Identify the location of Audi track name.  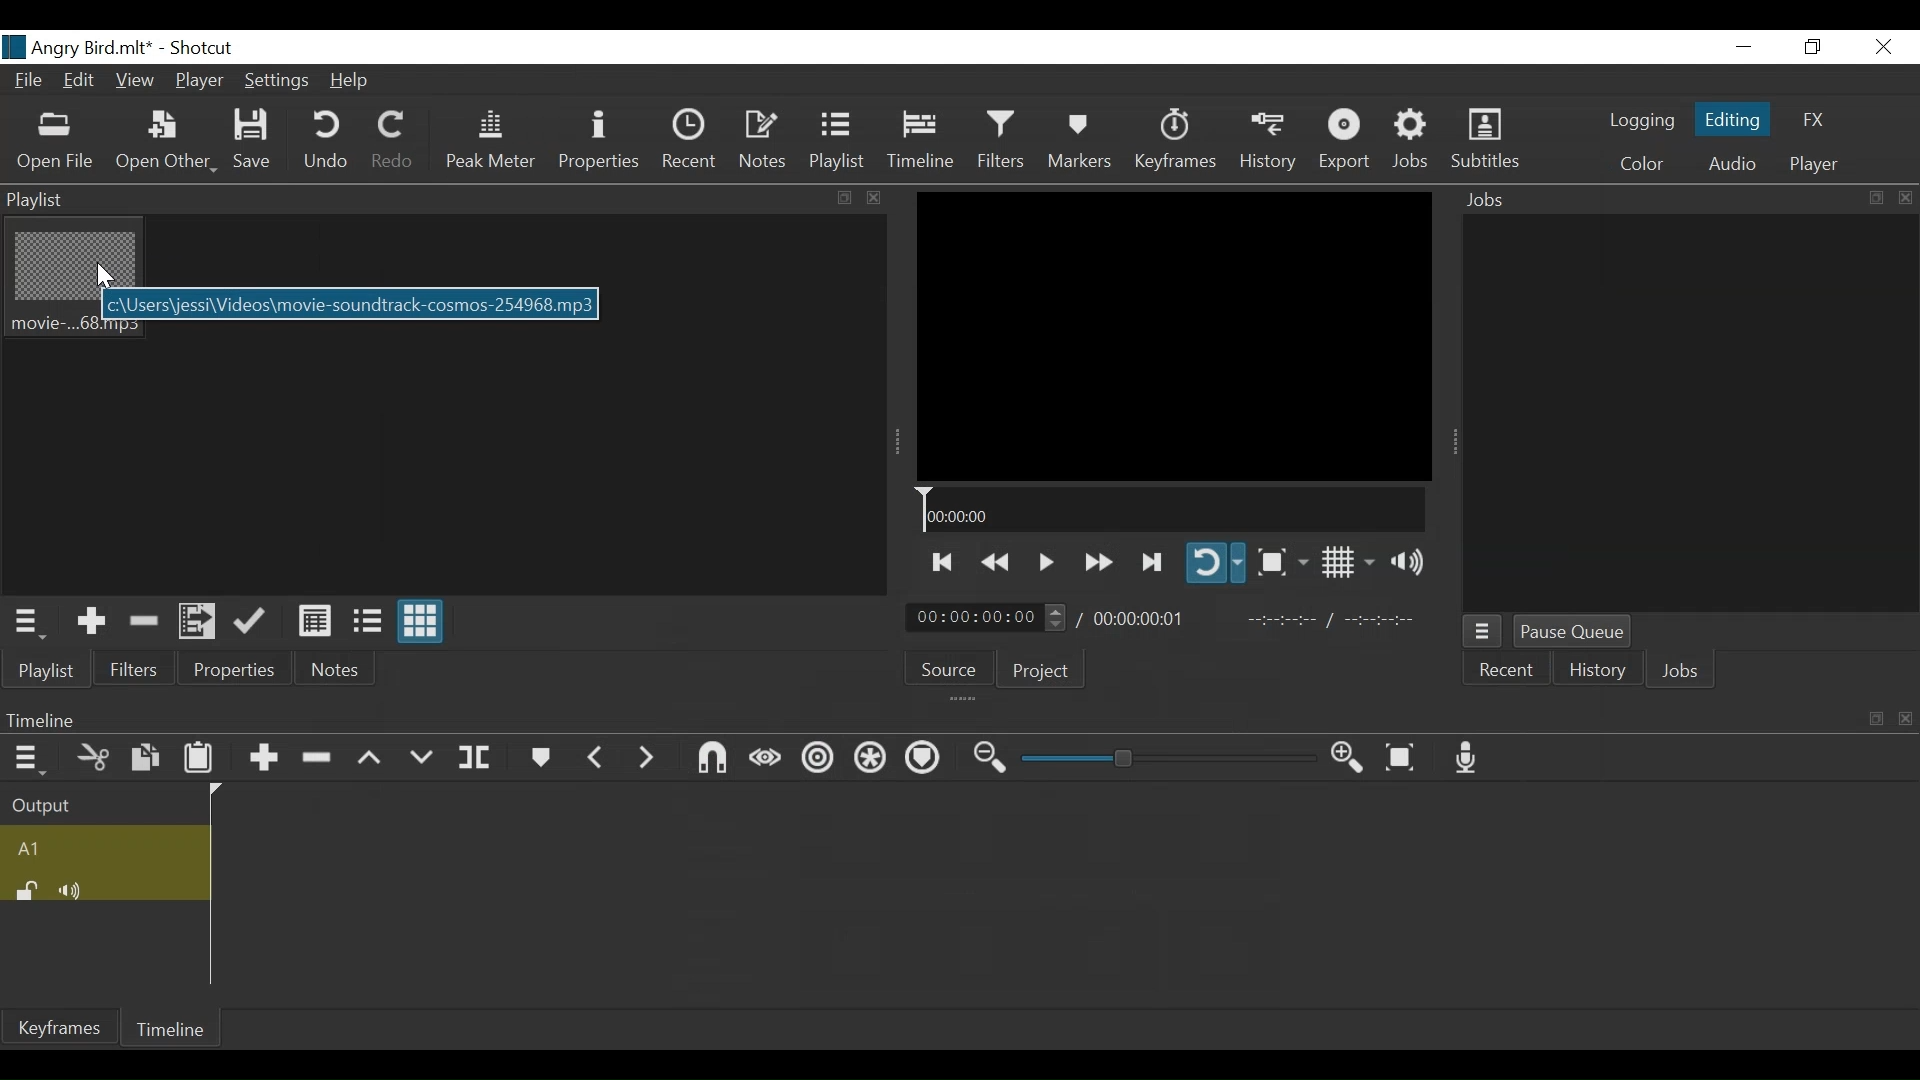
(101, 847).